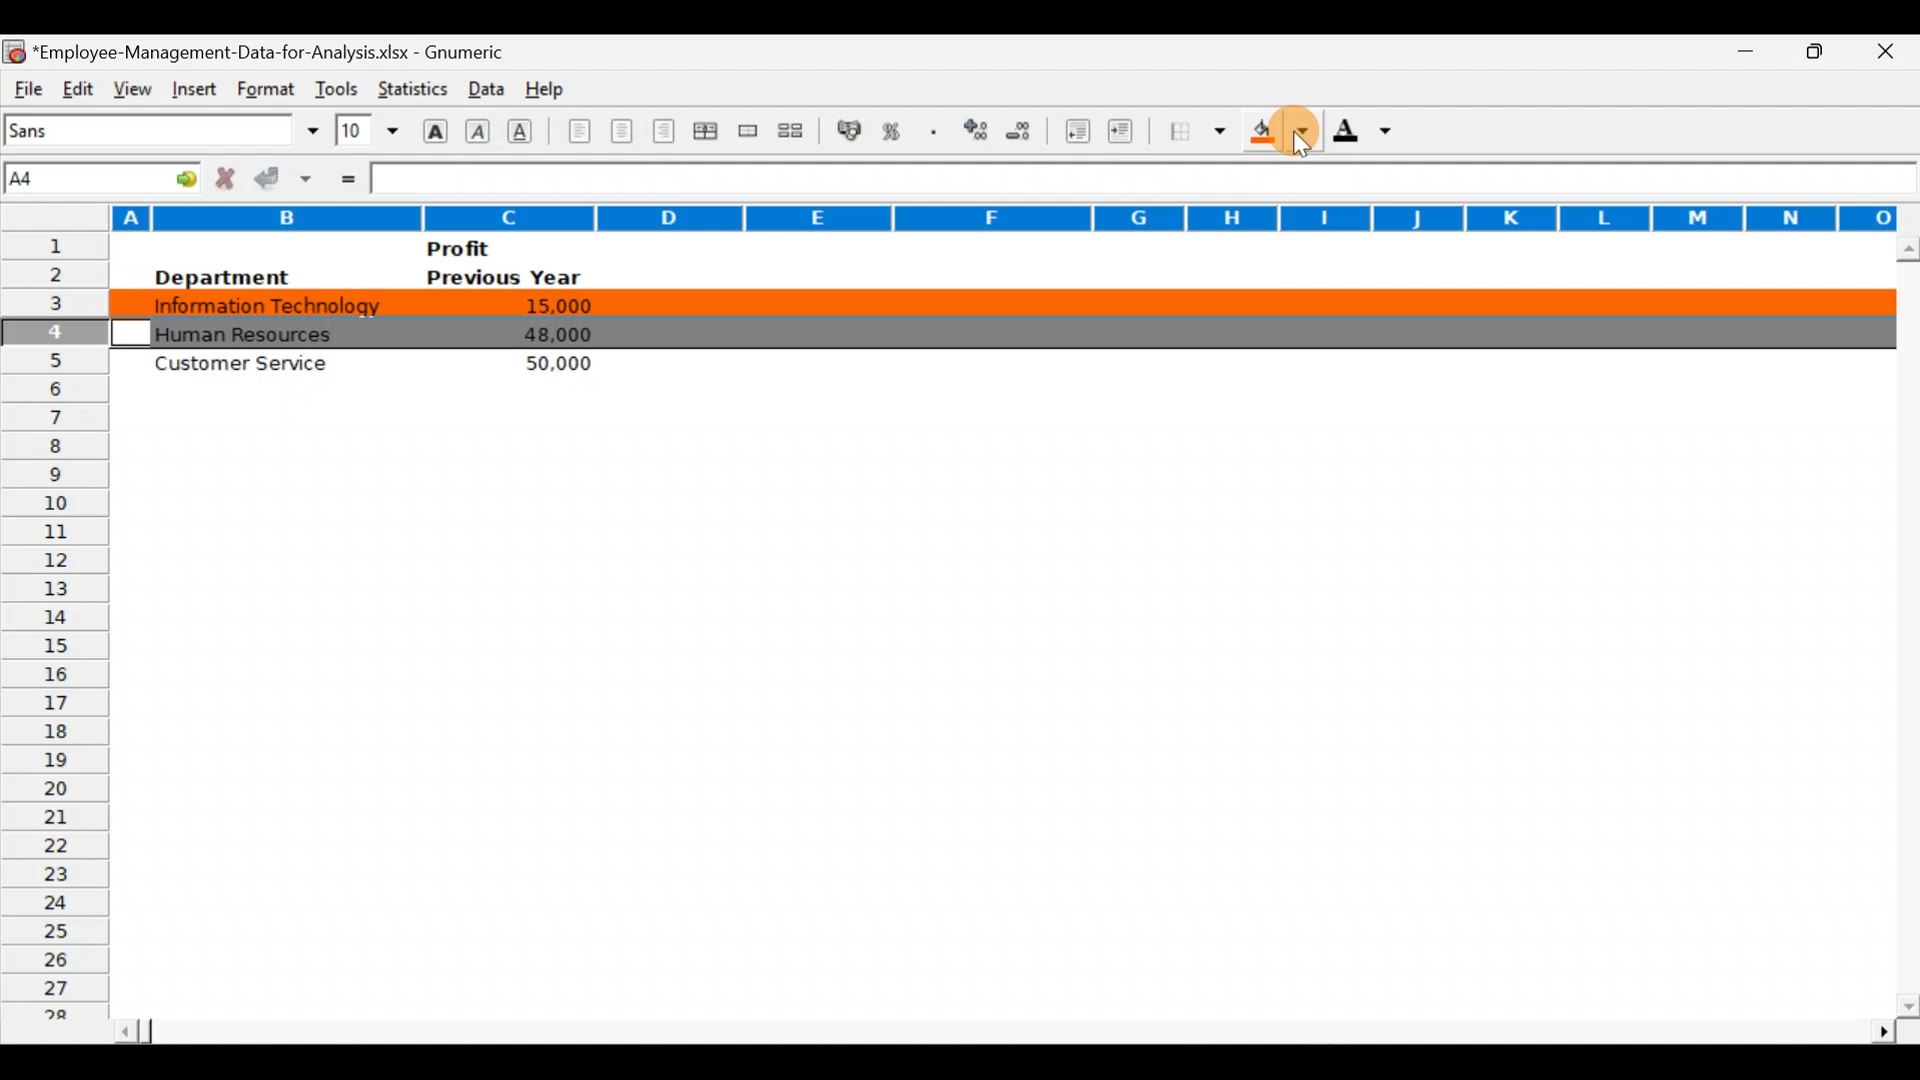 The width and height of the screenshot is (1920, 1080). I want to click on Italic, so click(478, 133).